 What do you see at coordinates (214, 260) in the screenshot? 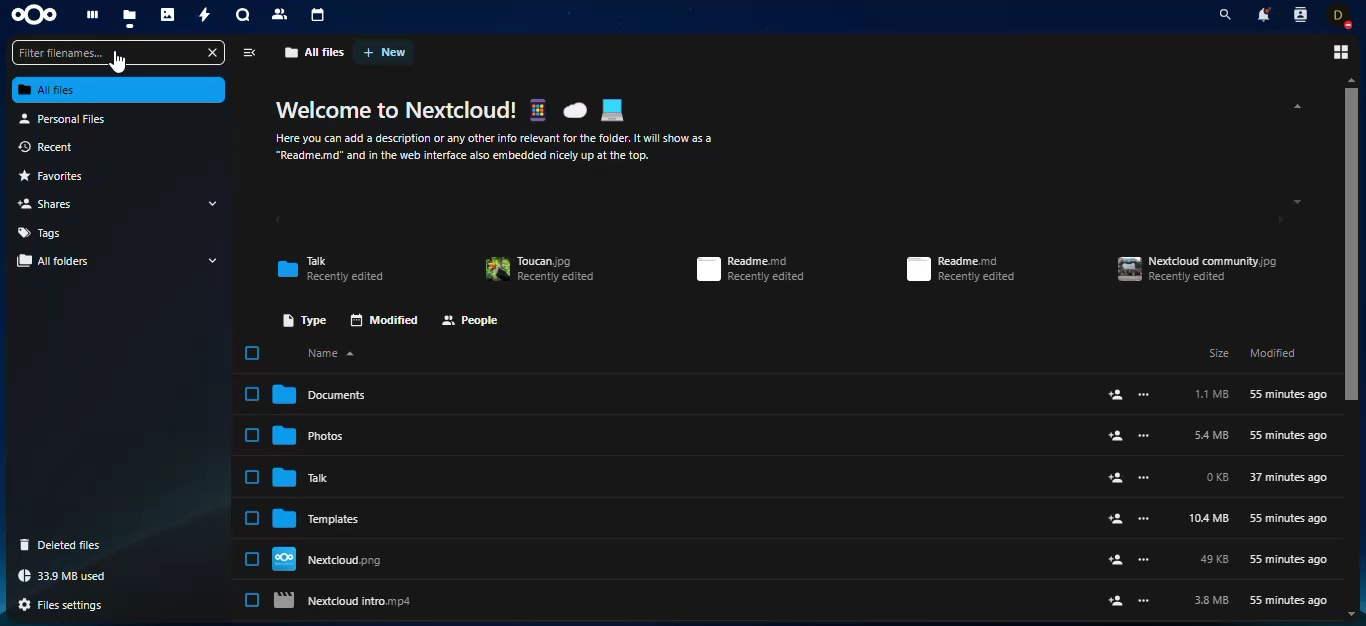
I see `drop down` at bounding box center [214, 260].